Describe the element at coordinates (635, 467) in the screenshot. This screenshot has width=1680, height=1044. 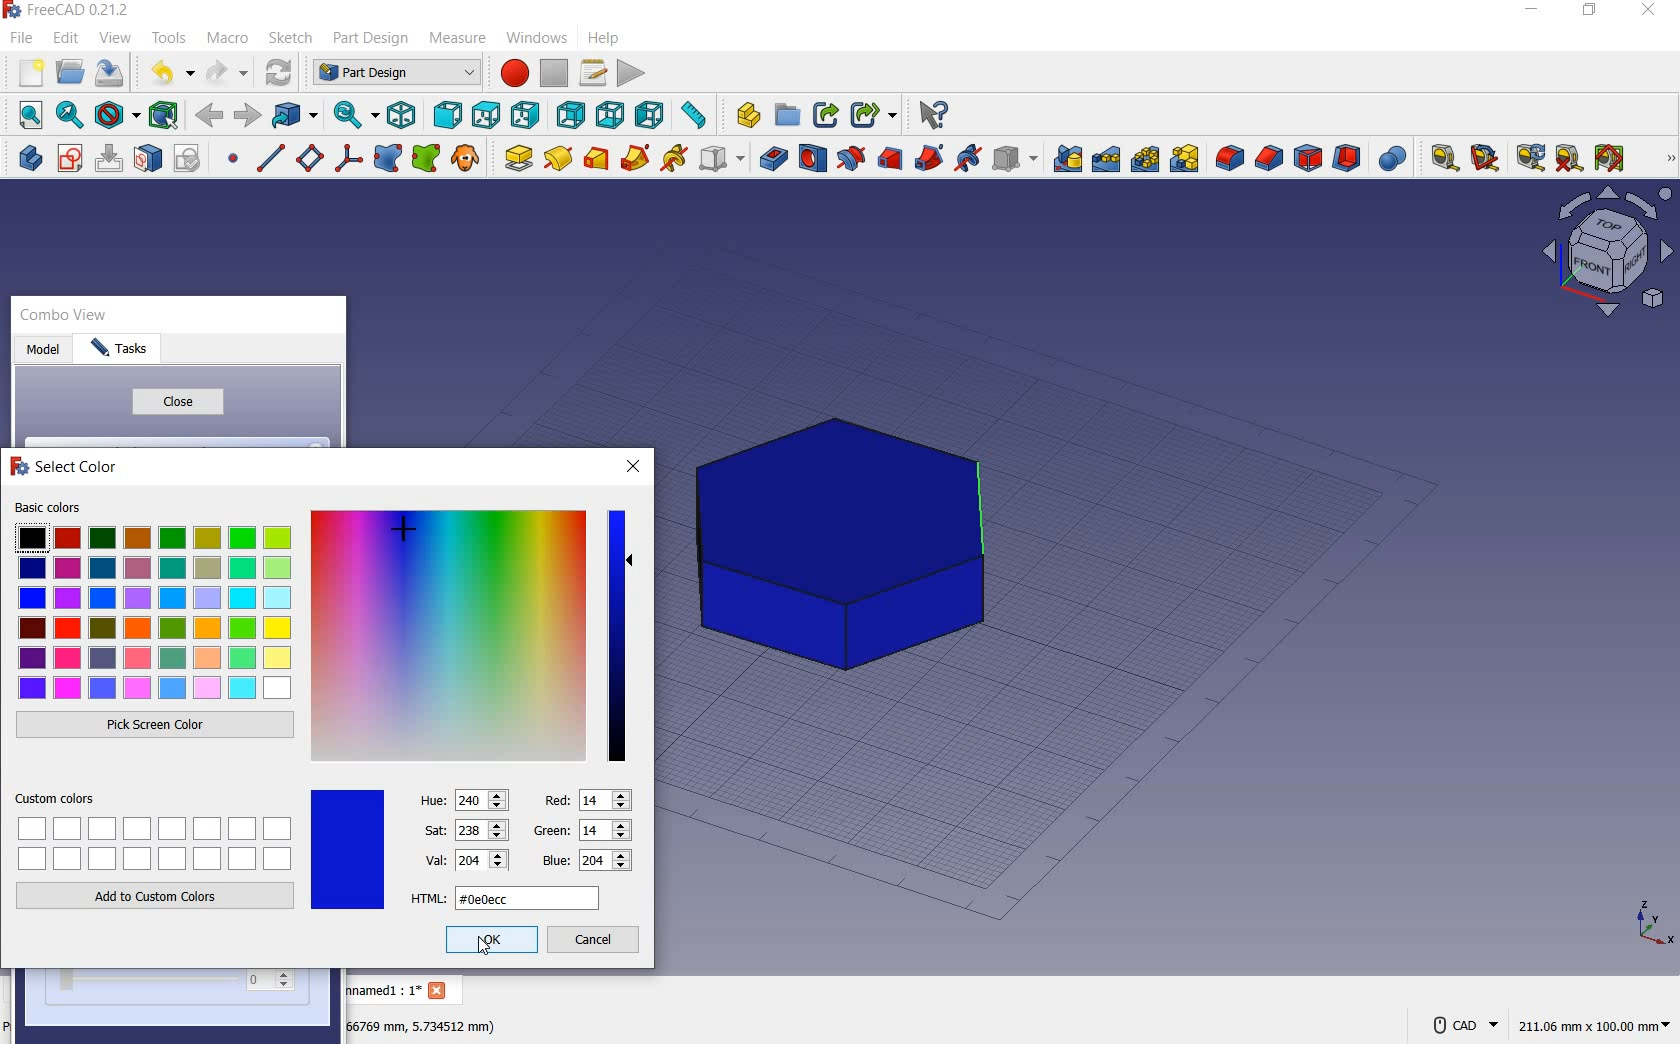
I see `close` at that location.